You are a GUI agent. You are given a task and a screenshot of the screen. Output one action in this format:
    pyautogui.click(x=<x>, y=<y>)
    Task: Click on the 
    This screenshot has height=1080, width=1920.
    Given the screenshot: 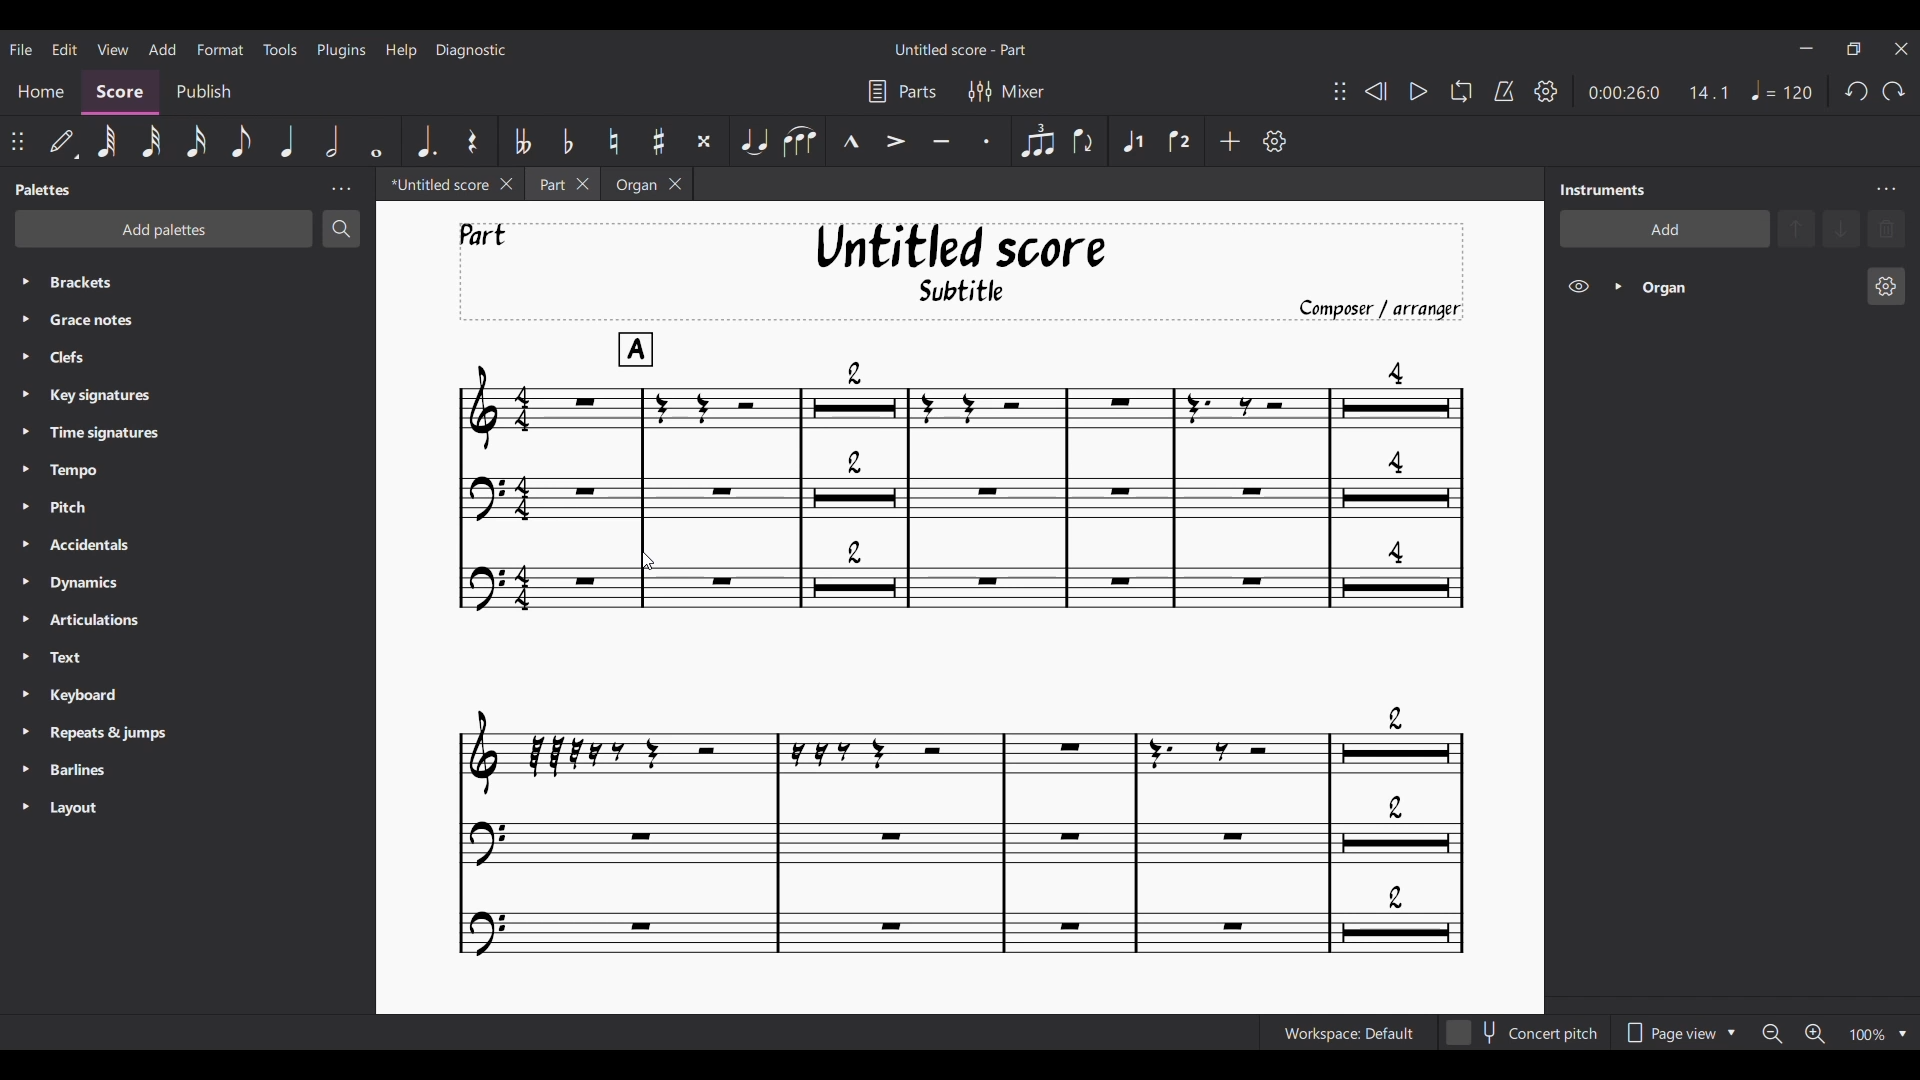 What is the action you would take?
    pyautogui.click(x=1744, y=287)
    